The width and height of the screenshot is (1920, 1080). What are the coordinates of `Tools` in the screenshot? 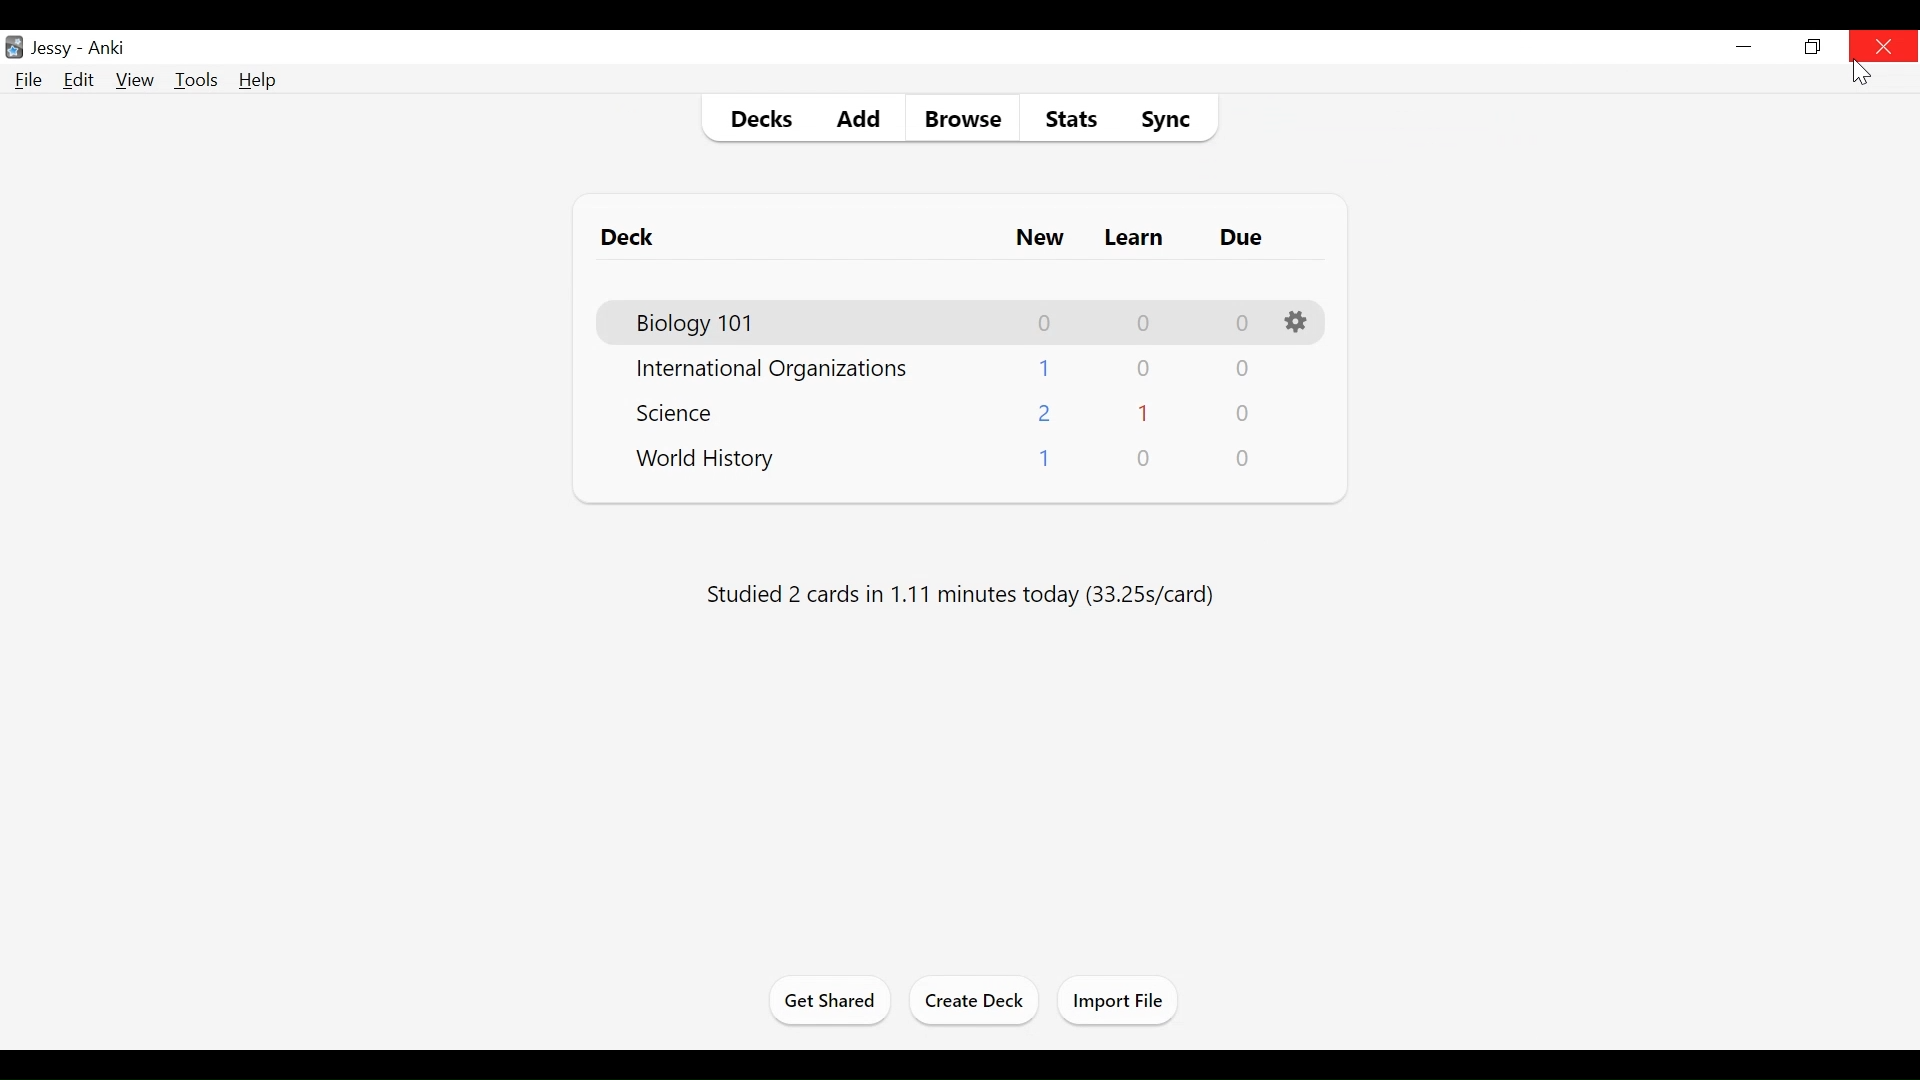 It's located at (195, 80).